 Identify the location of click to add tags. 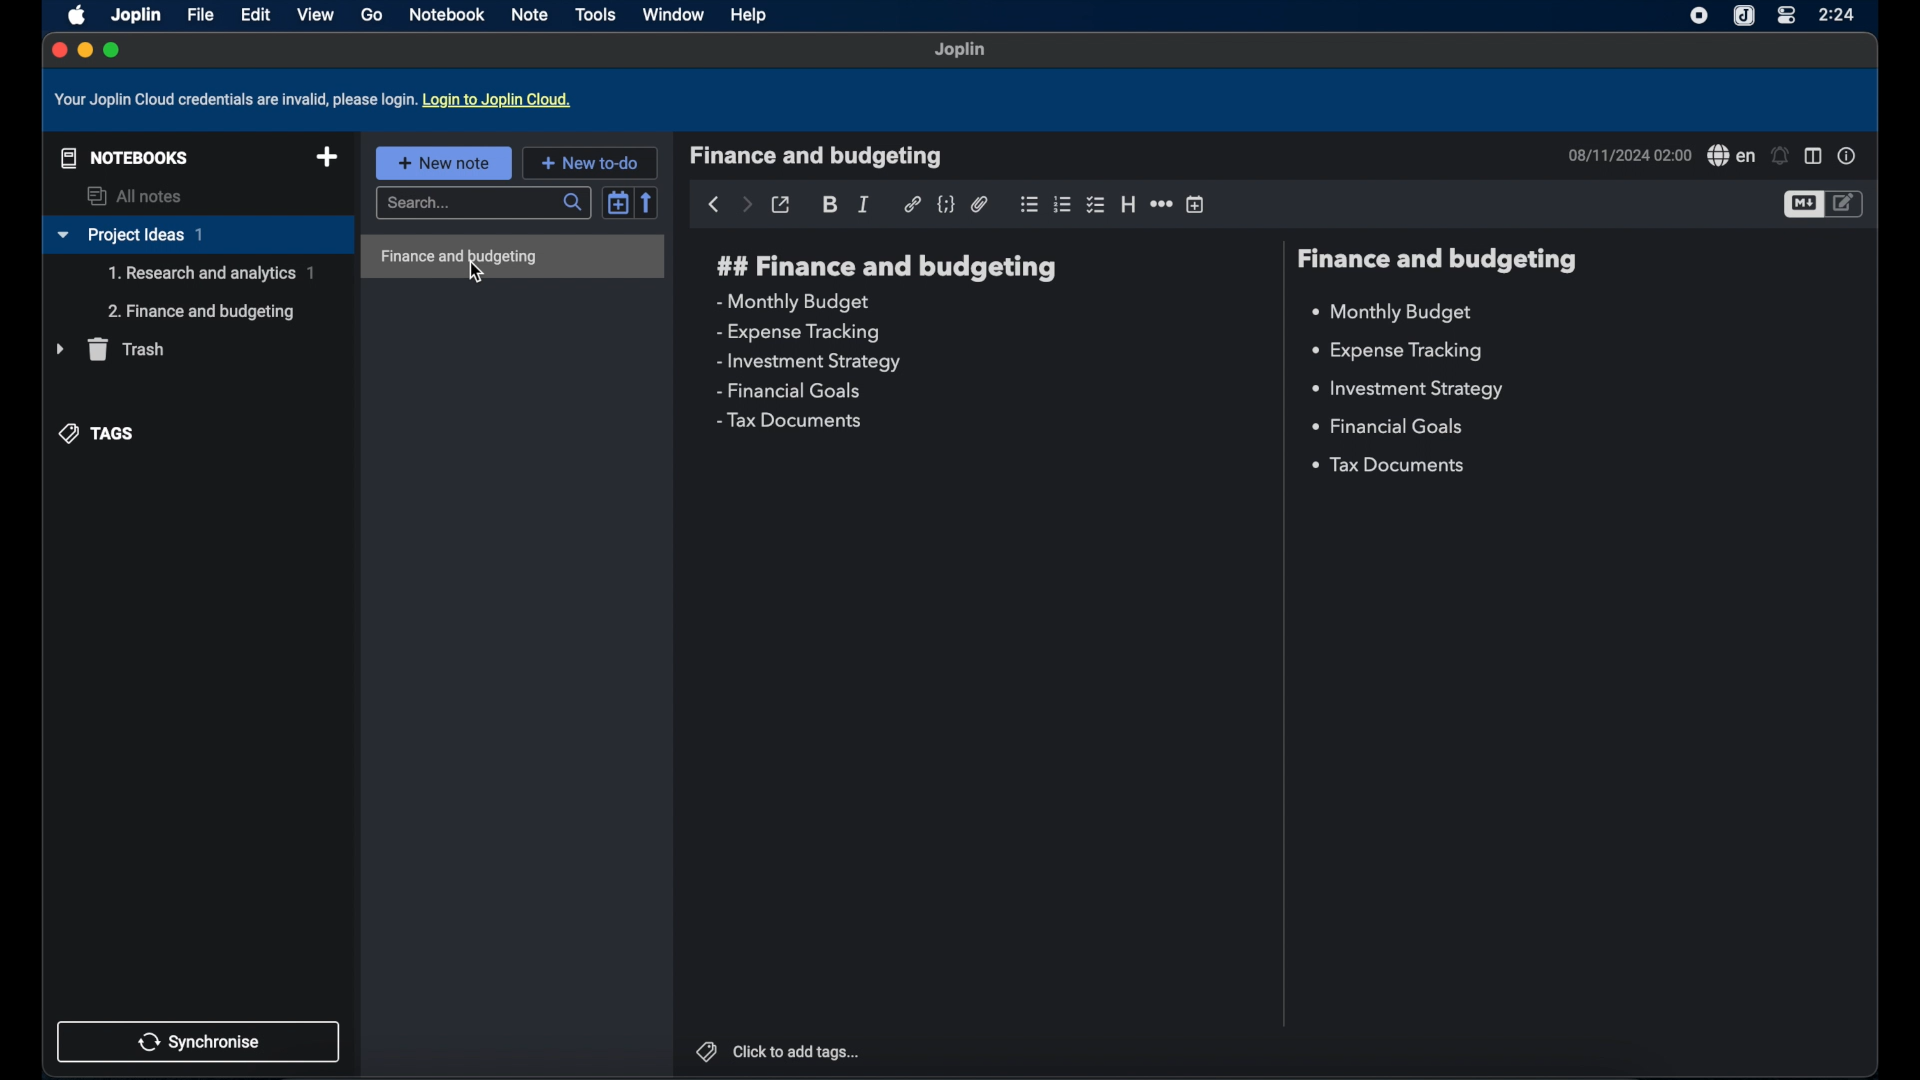
(777, 1050).